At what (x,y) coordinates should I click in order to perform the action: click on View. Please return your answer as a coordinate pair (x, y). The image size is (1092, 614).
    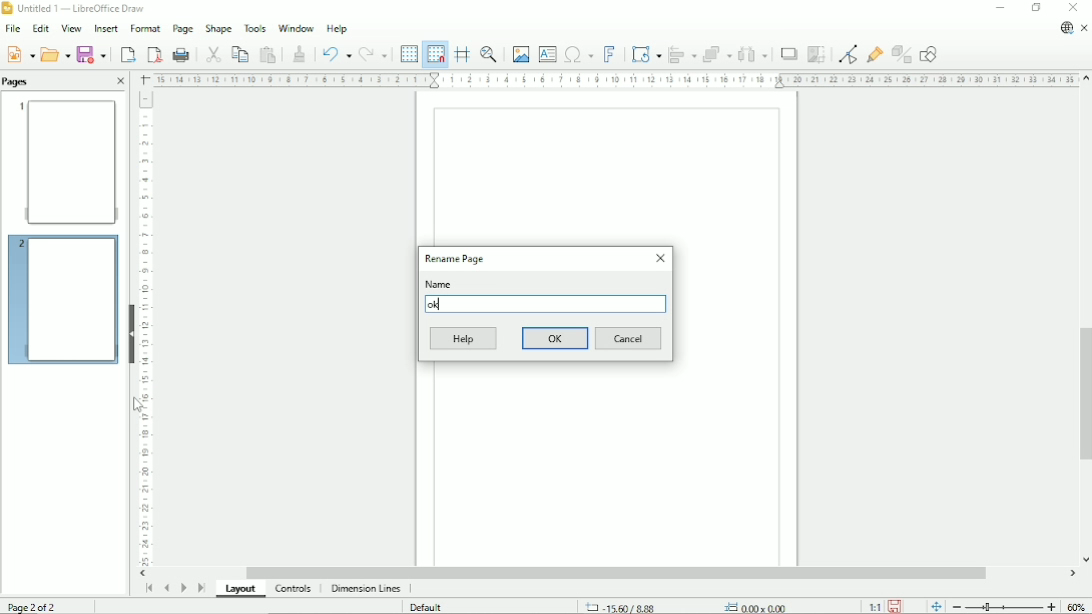
    Looking at the image, I should click on (70, 28).